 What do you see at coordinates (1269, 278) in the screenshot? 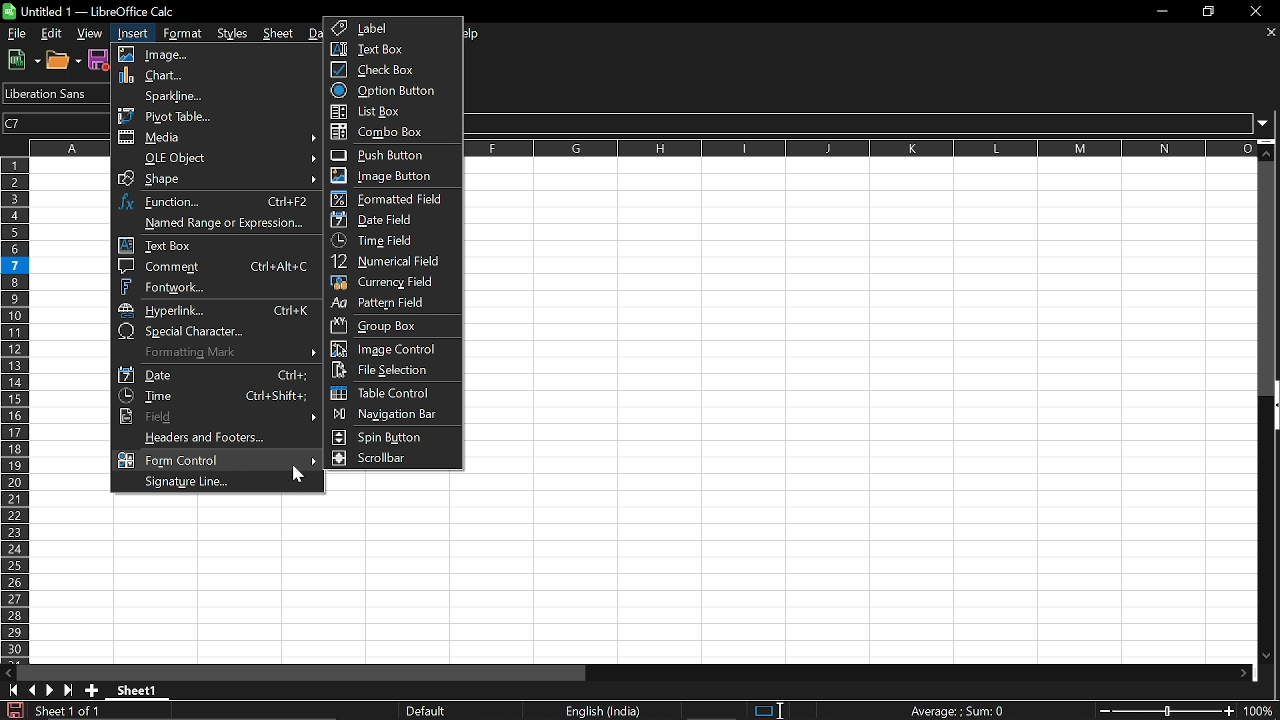
I see `Vertical scrollbar` at bounding box center [1269, 278].